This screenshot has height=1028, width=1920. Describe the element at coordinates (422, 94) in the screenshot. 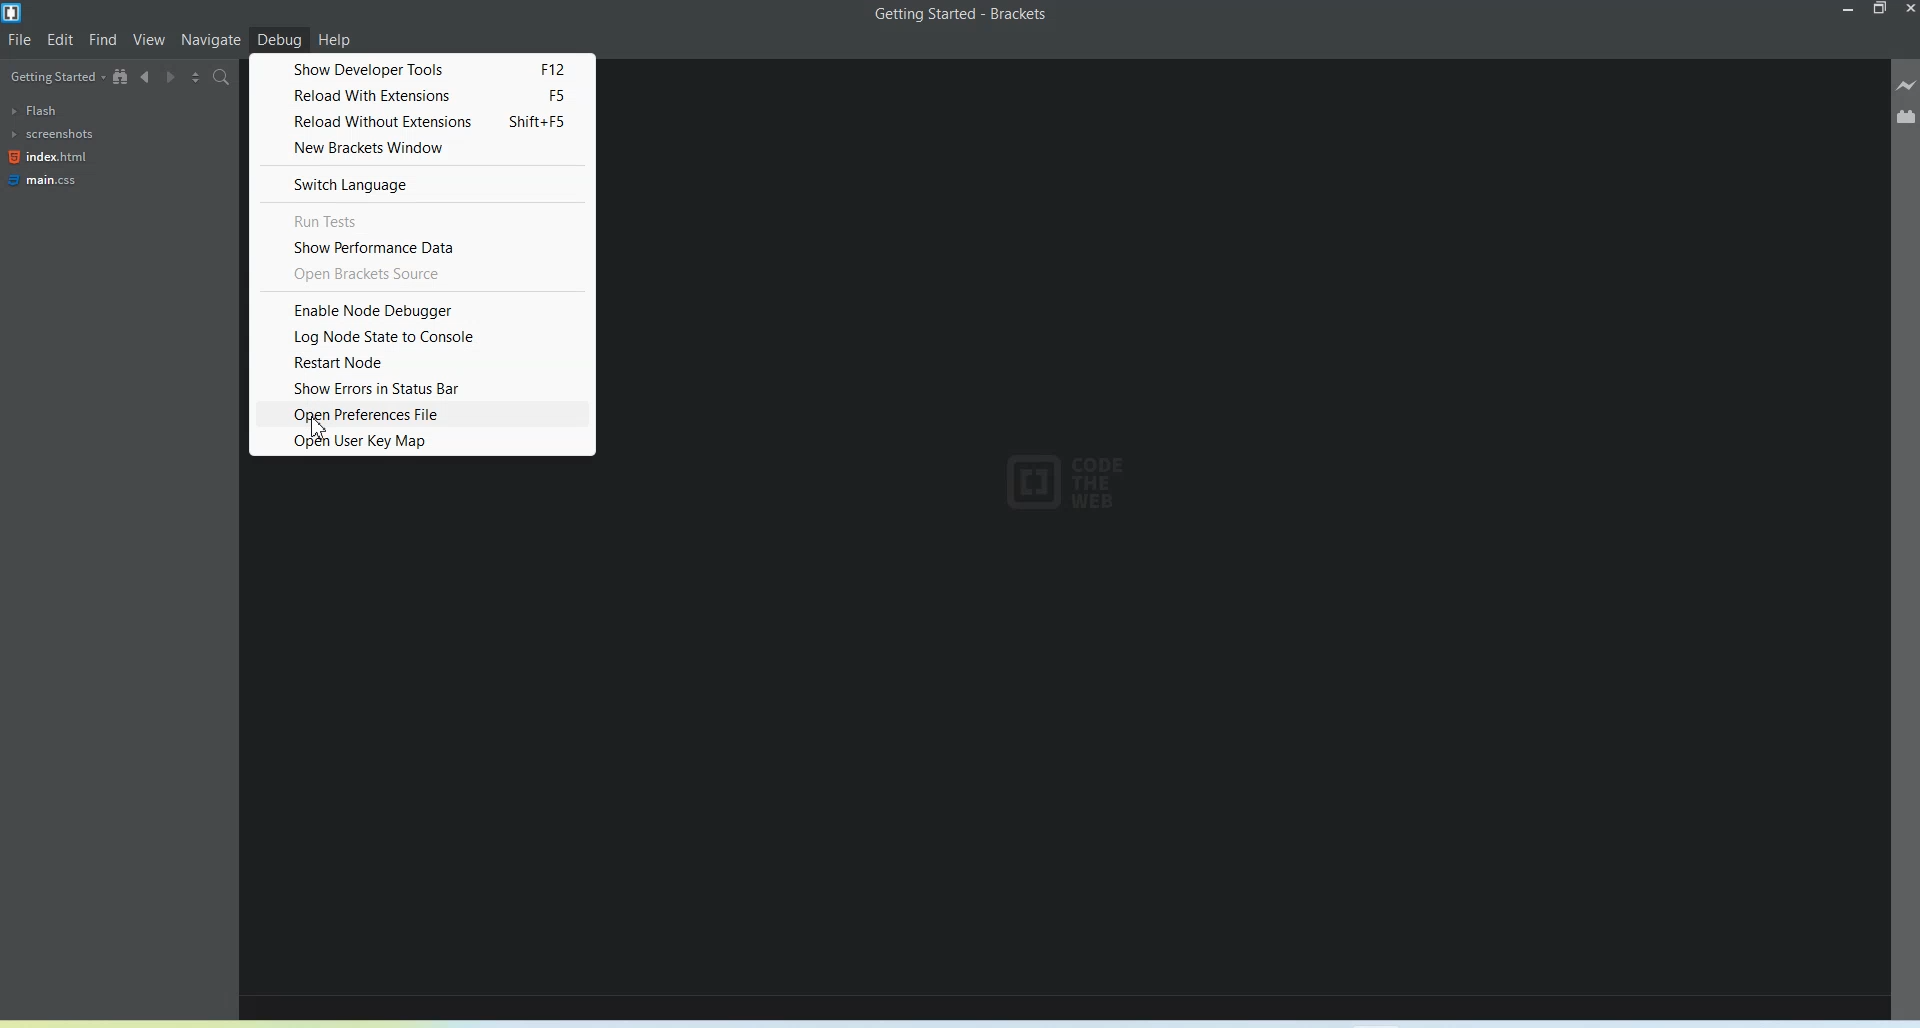

I see `Reload without Extensions` at that location.